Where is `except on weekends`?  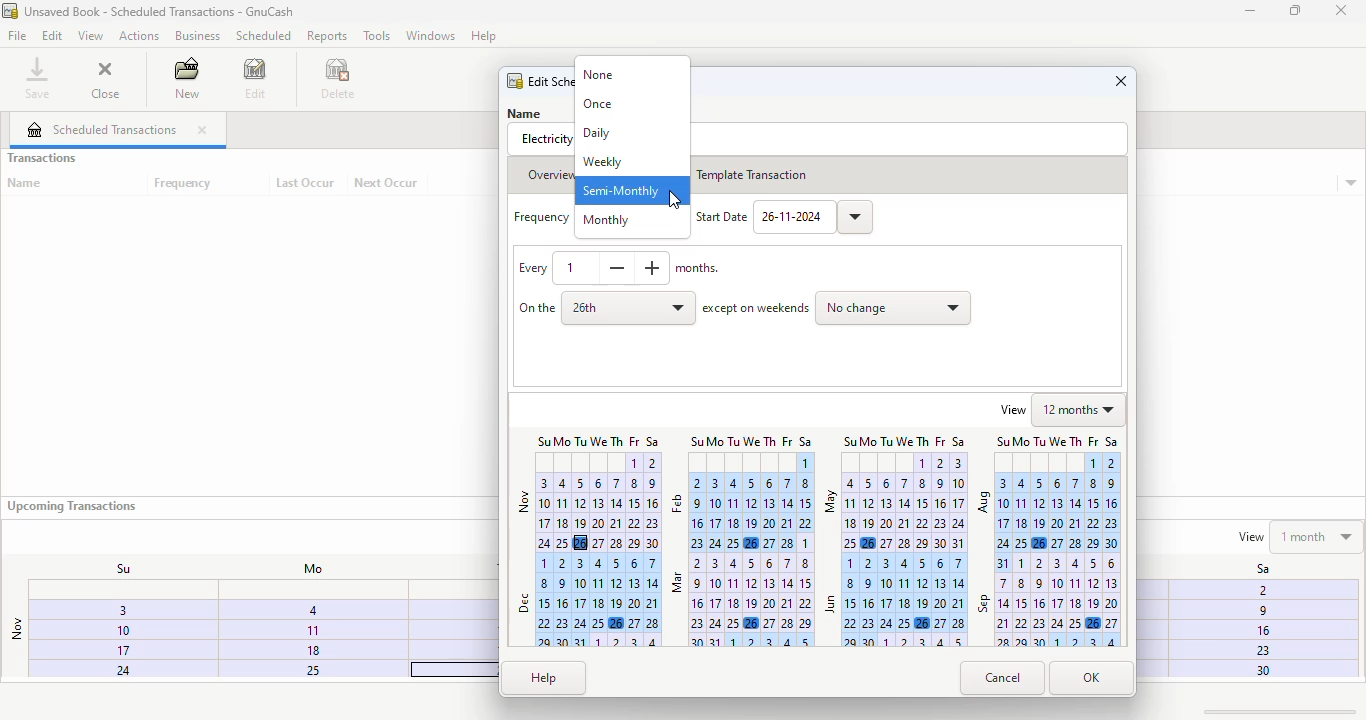
except on weekends is located at coordinates (756, 309).